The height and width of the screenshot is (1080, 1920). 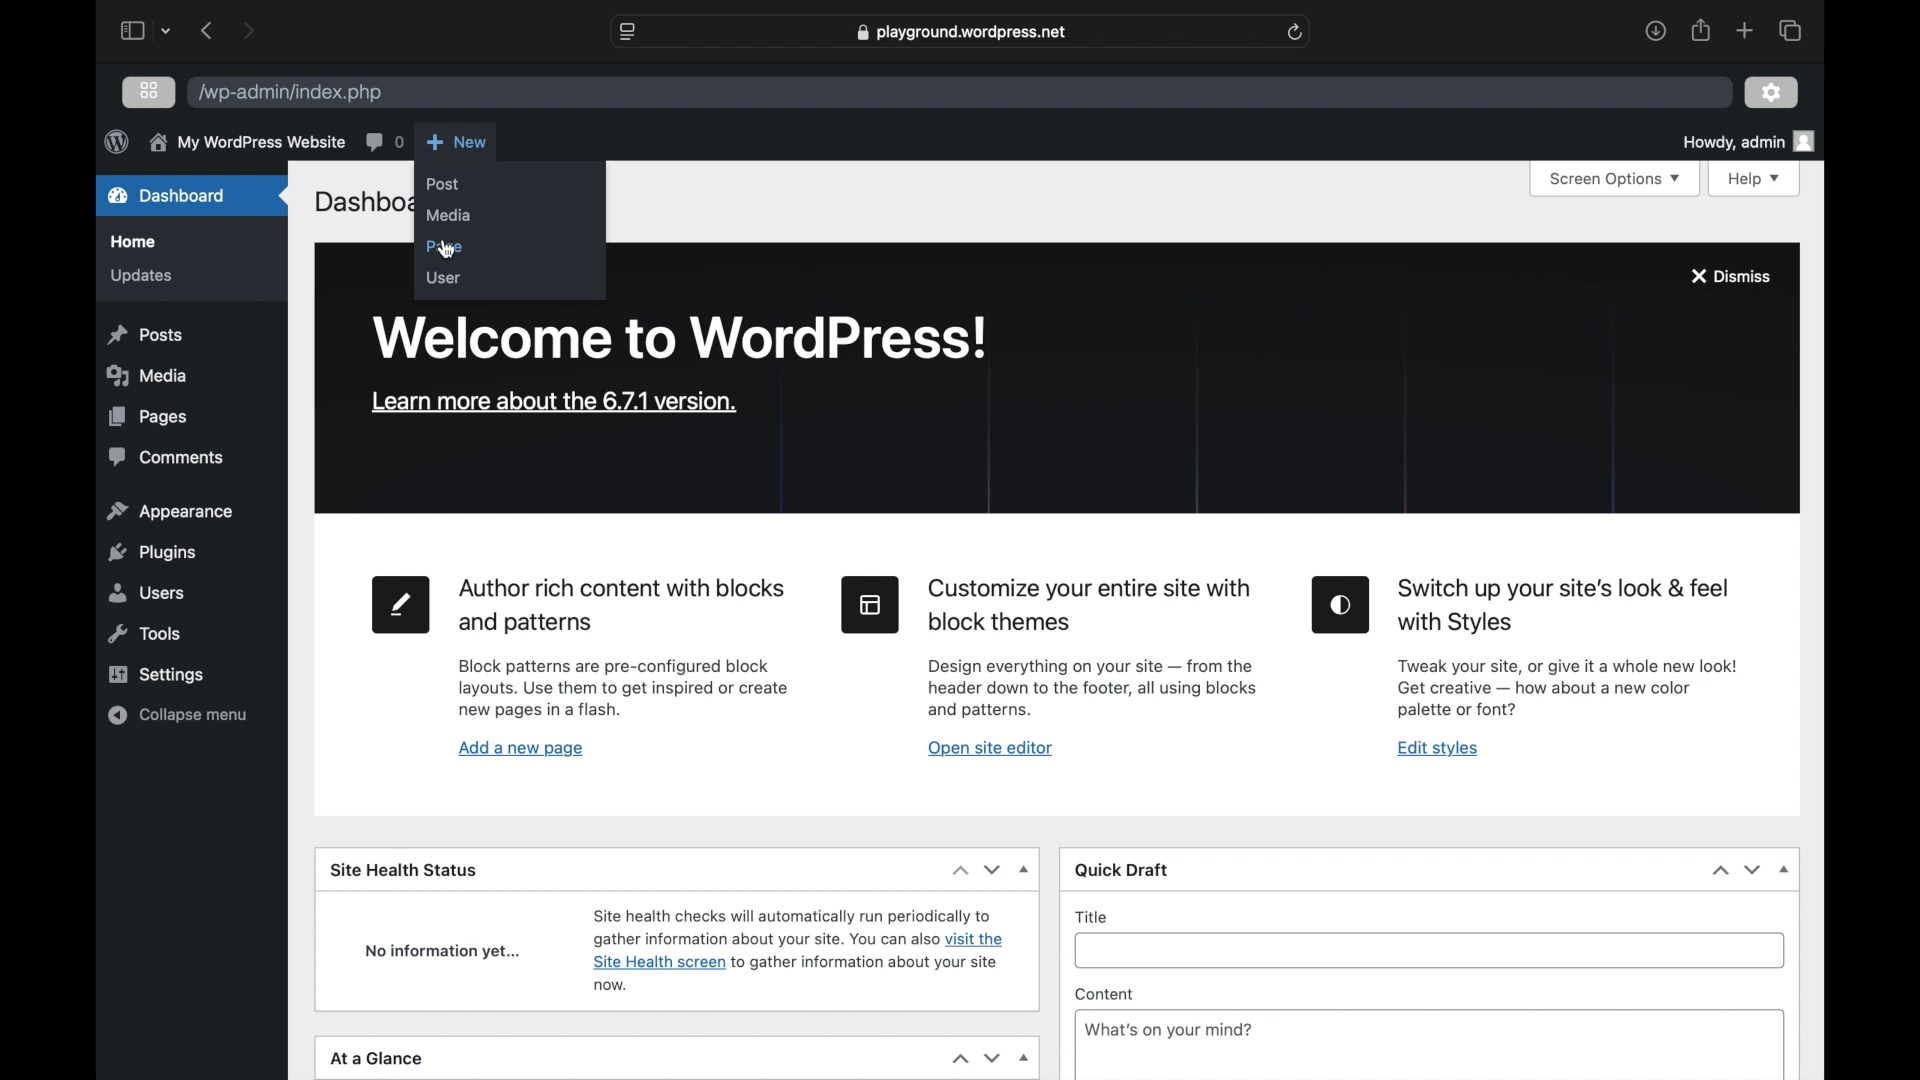 I want to click on share, so click(x=1702, y=31).